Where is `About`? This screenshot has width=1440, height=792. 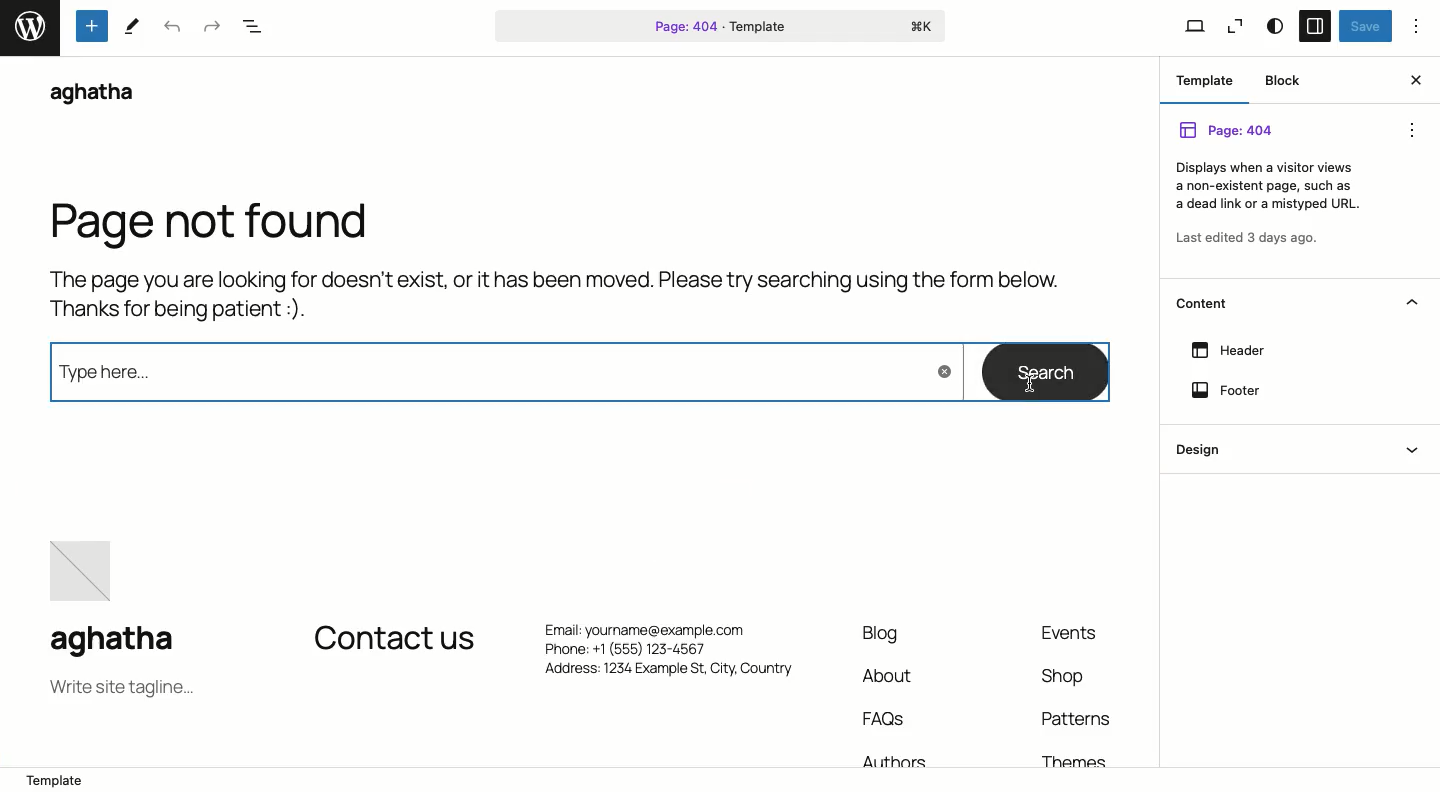 About is located at coordinates (884, 674).